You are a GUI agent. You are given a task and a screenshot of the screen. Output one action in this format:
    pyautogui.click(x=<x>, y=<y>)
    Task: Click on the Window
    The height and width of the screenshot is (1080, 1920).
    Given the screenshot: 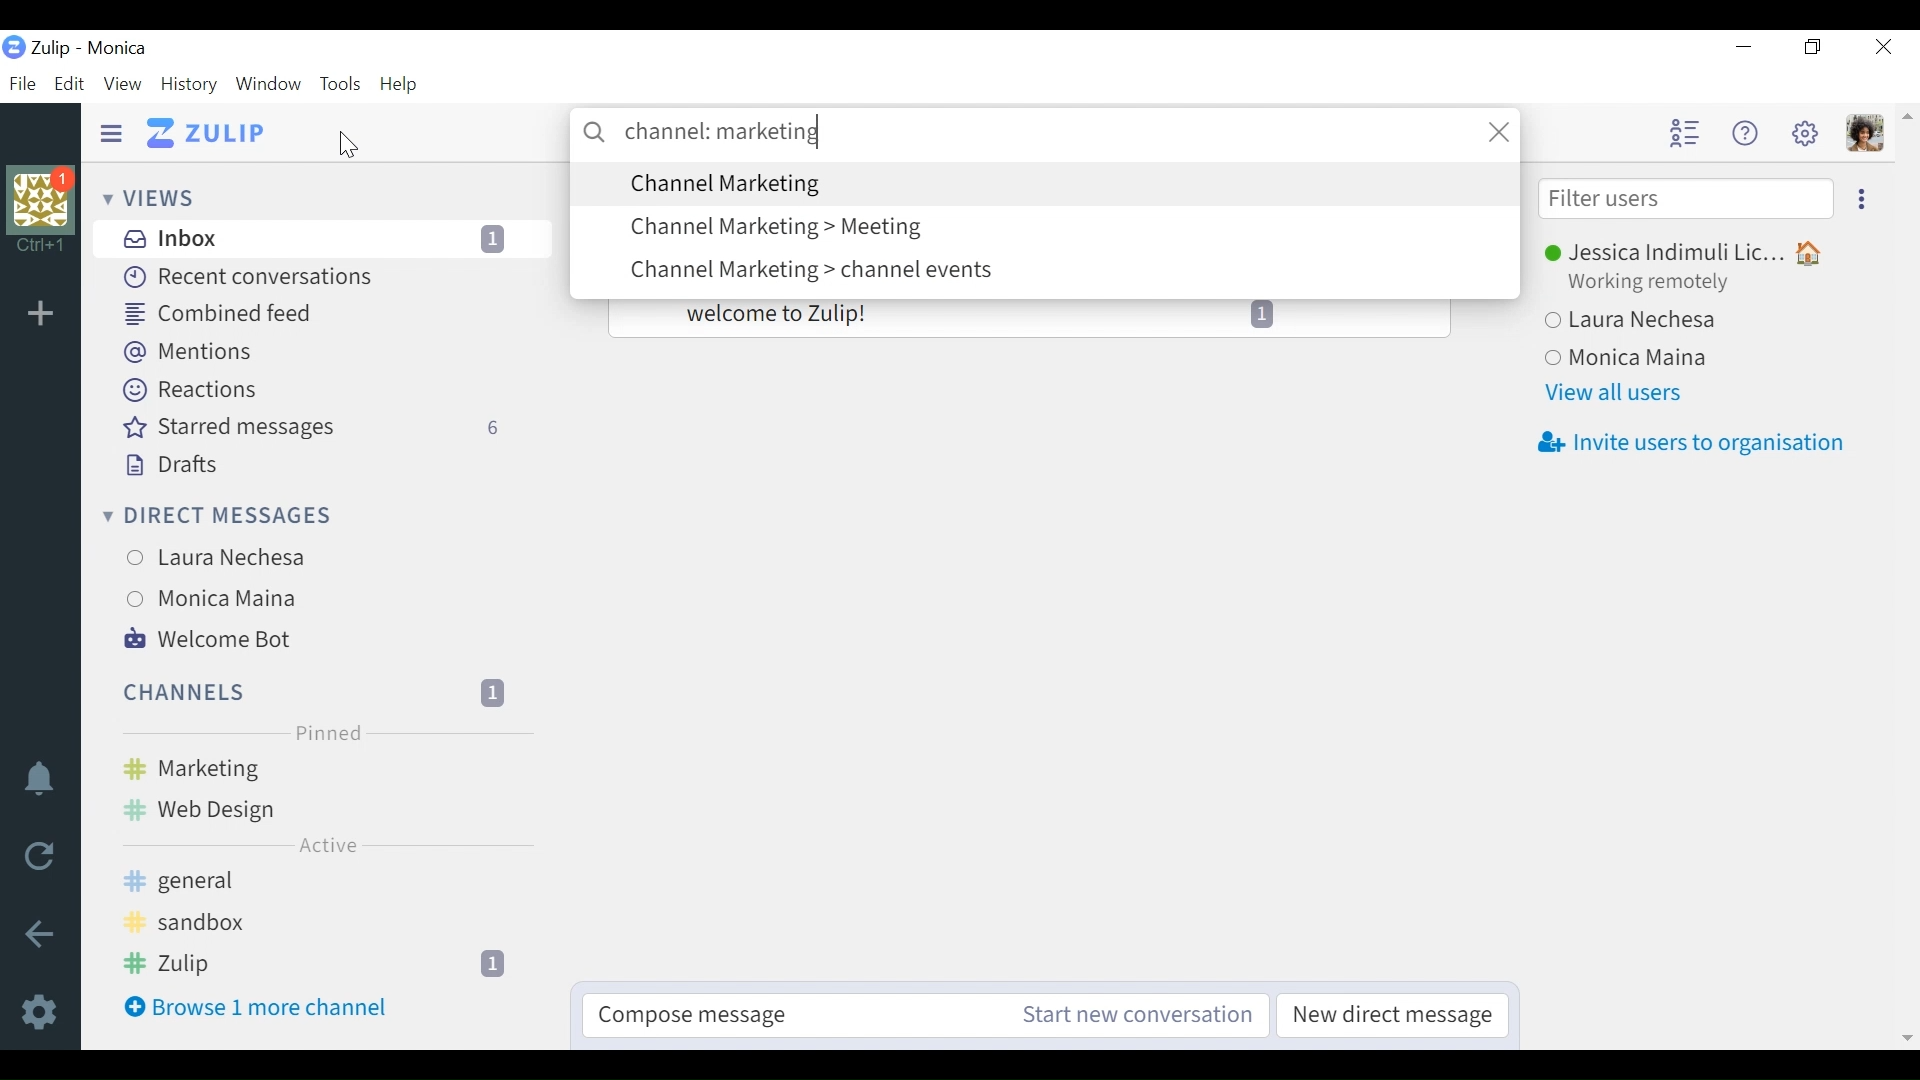 What is the action you would take?
    pyautogui.click(x=271, y=83)
    